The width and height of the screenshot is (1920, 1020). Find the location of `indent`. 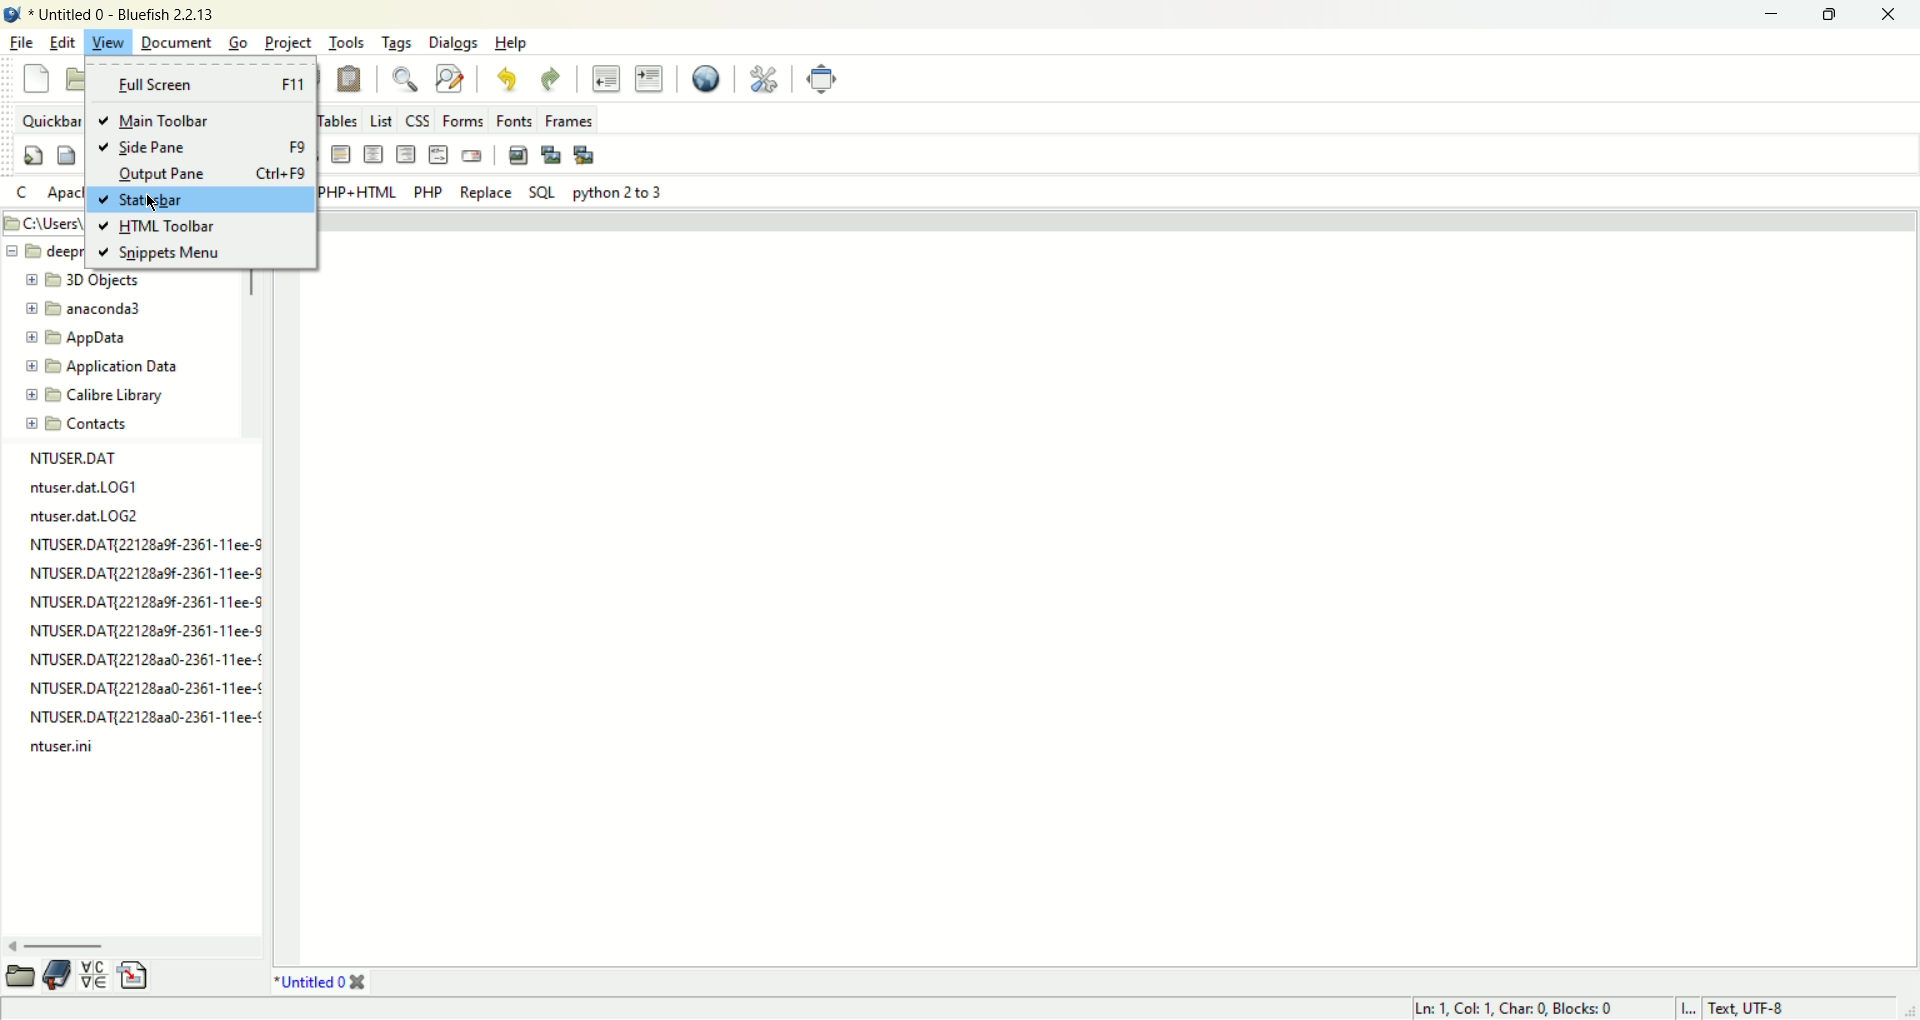

indent is located at coordinates (650, 79).